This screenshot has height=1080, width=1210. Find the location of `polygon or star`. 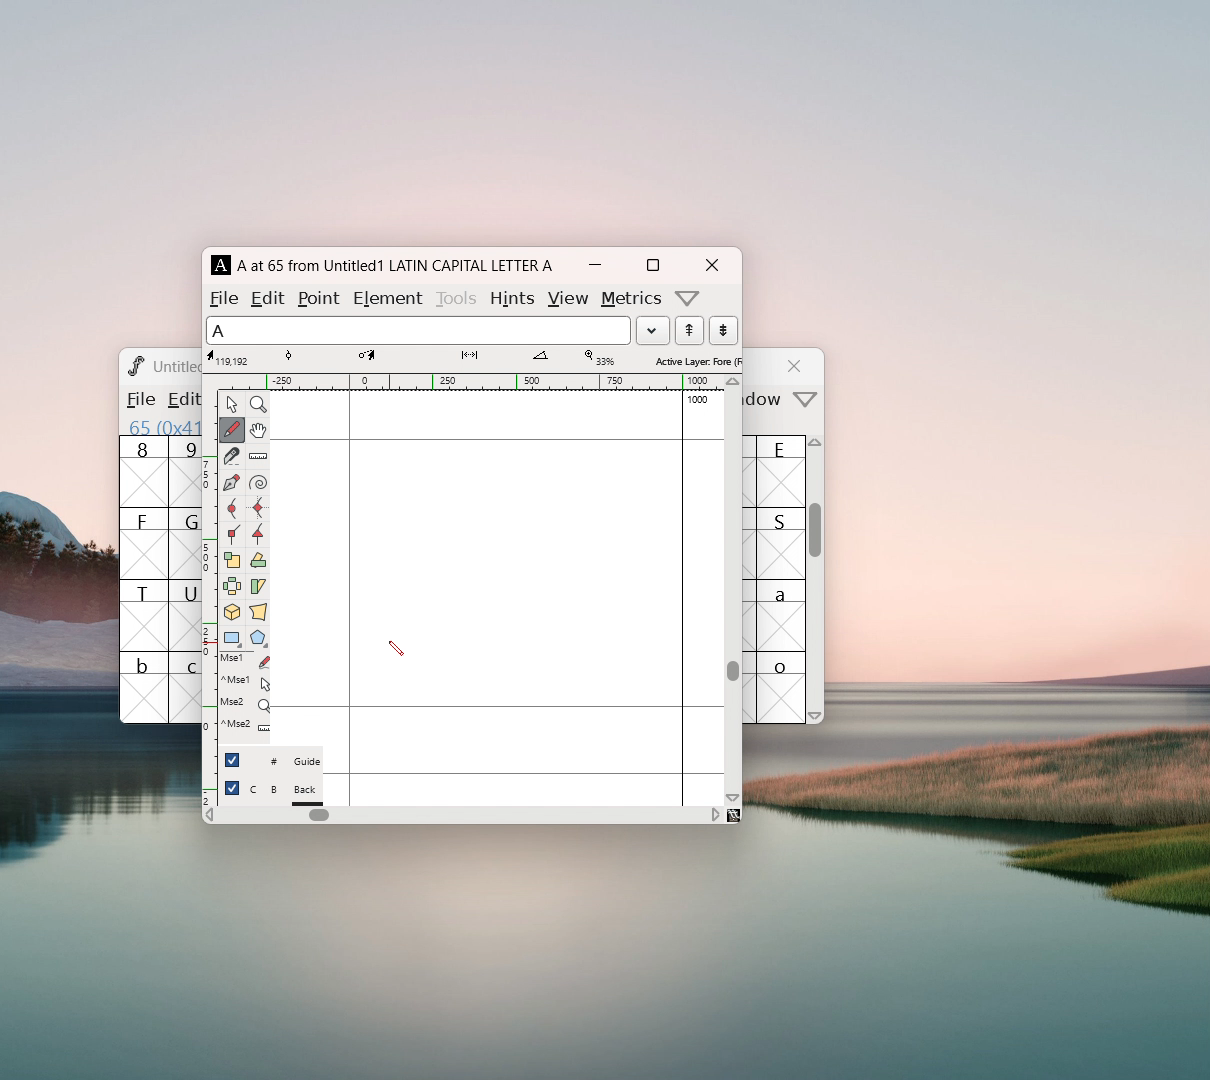

polygon or star is located at coordinates (259, 640).